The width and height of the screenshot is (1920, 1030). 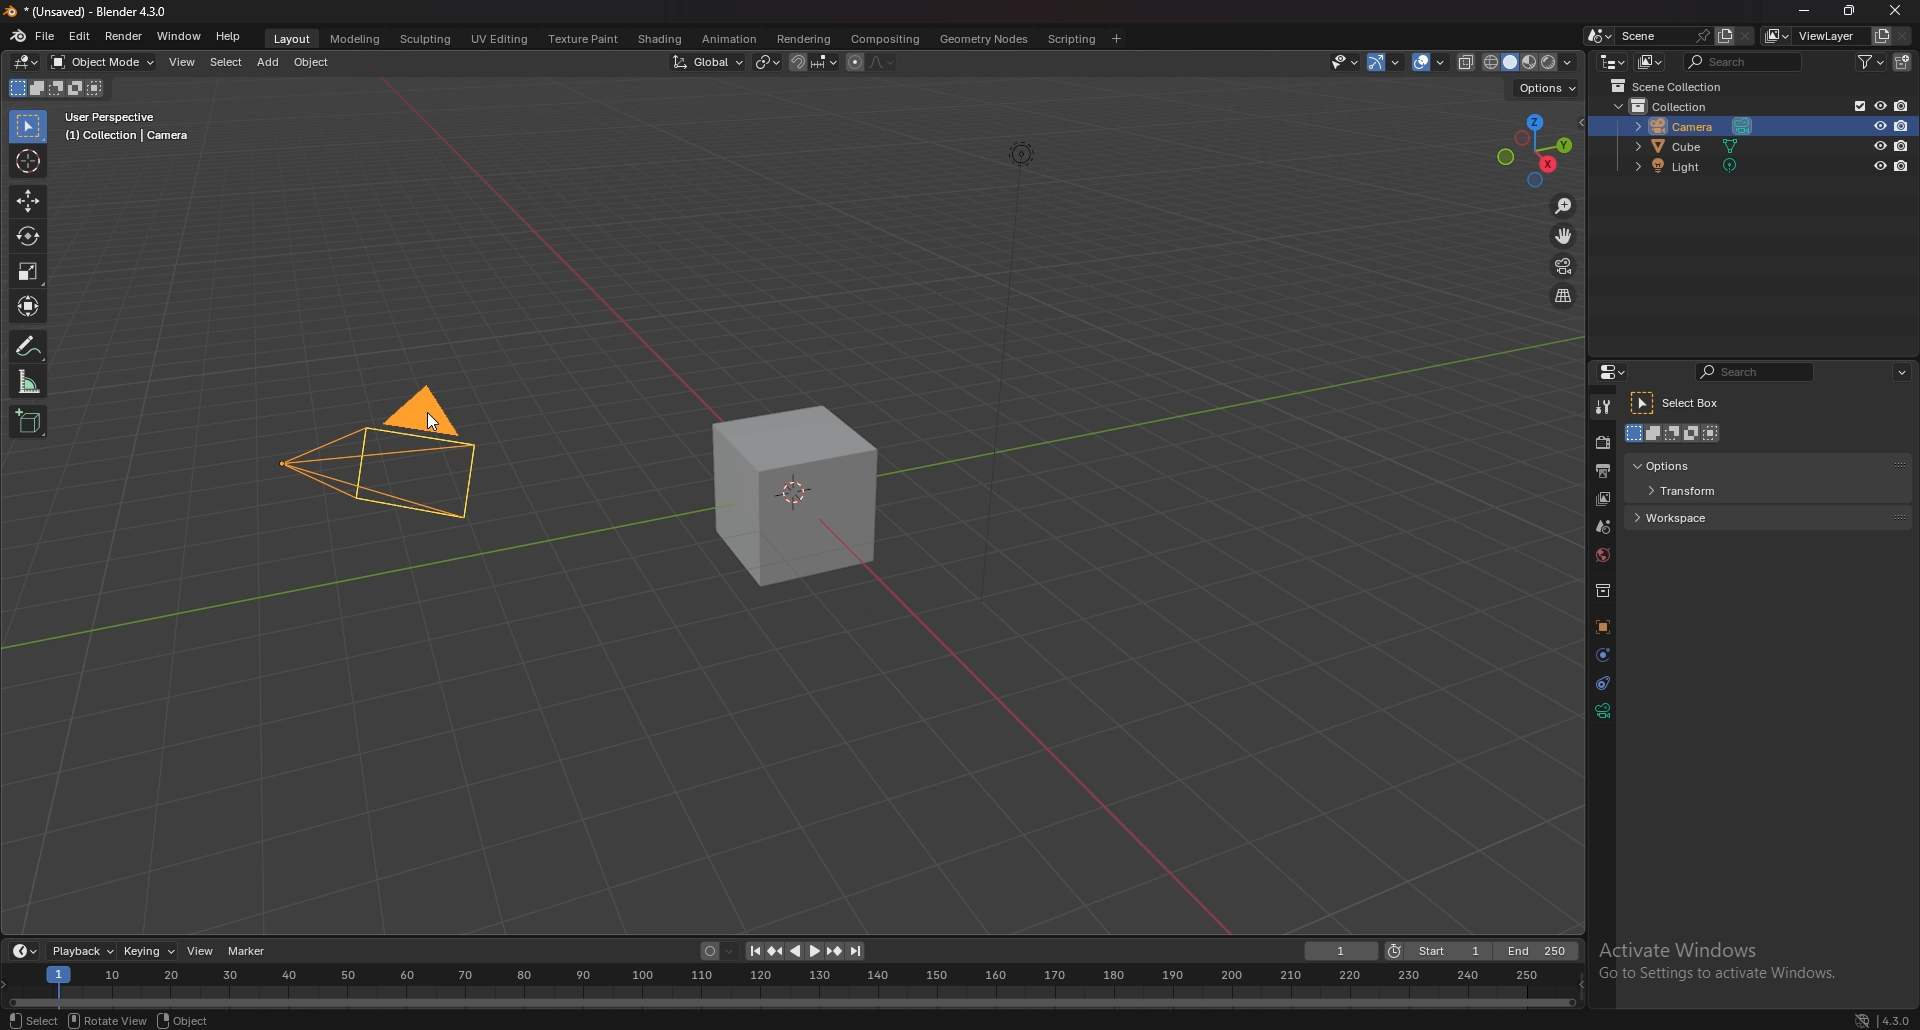 I want to click on options, so click(x=1686, y=465).